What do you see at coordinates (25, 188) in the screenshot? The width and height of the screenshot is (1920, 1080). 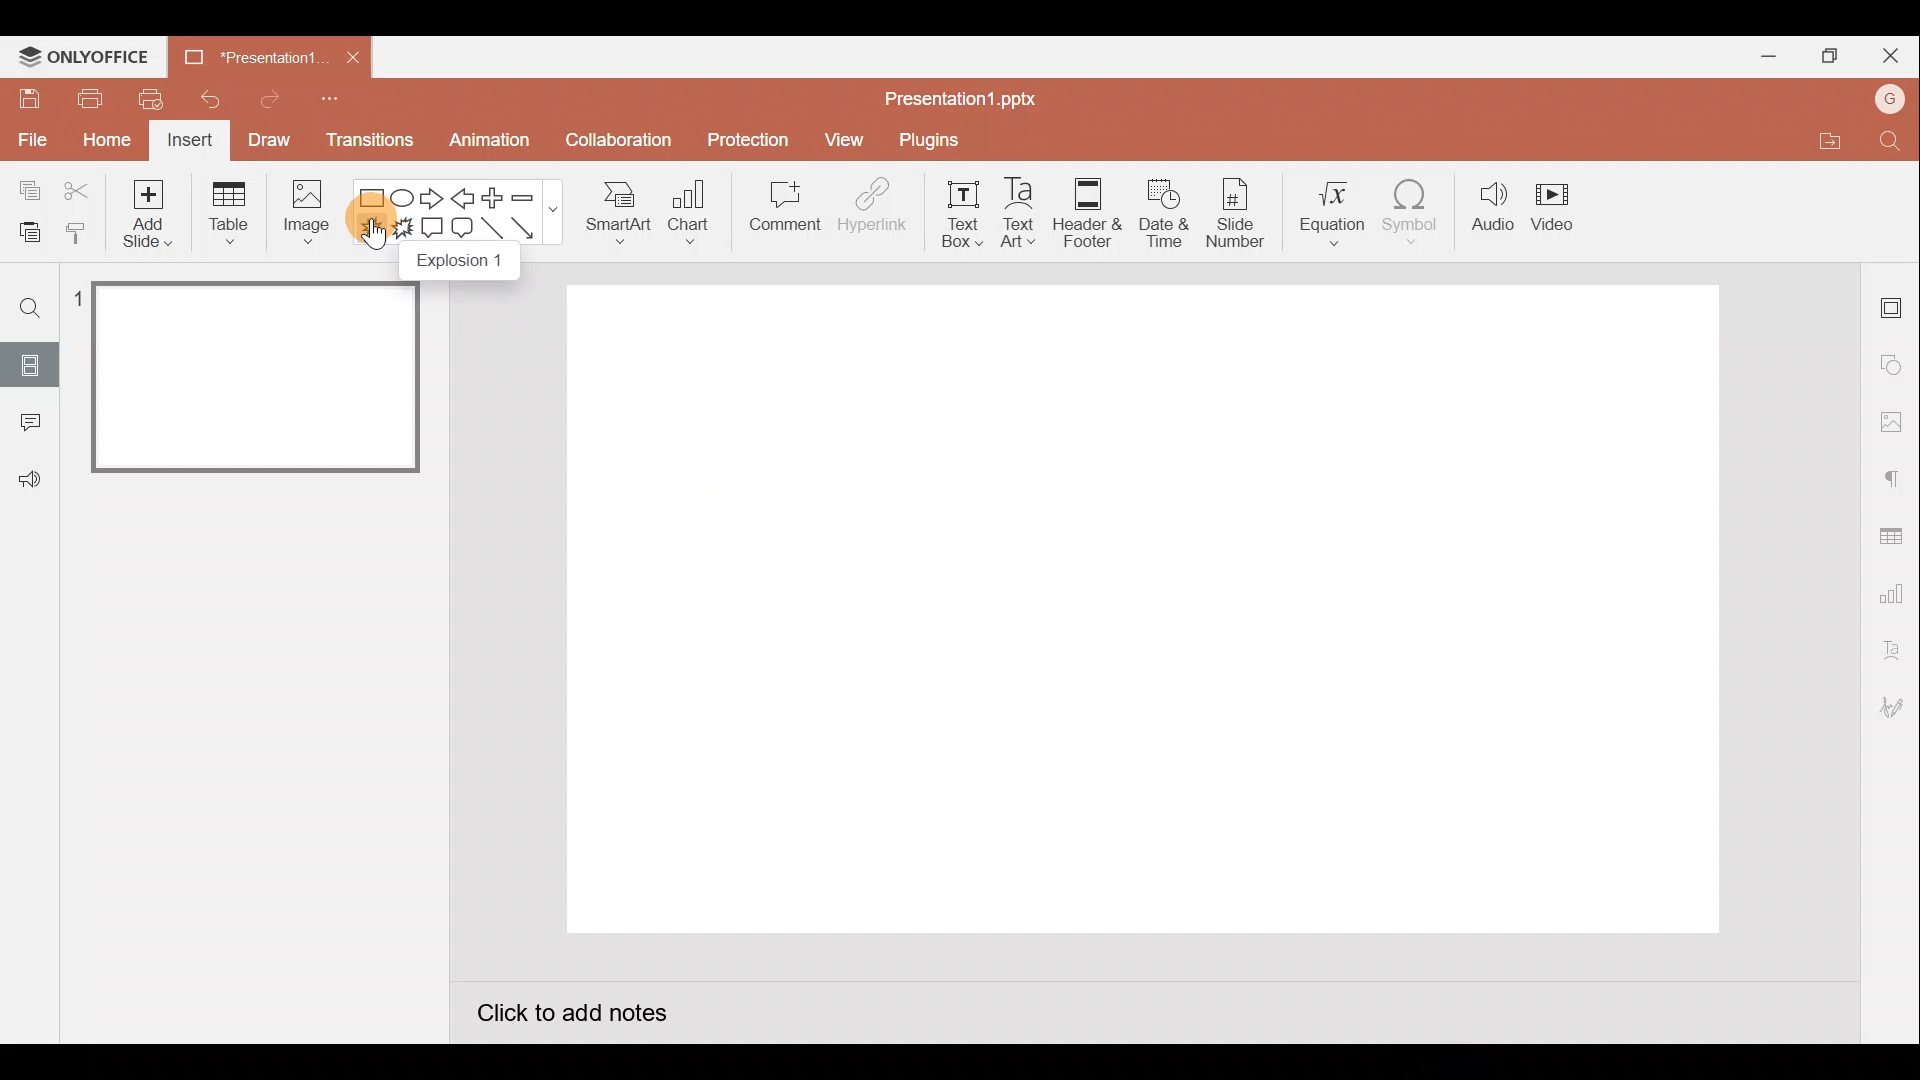 I see `Copy` at bounding box center [25, 188].